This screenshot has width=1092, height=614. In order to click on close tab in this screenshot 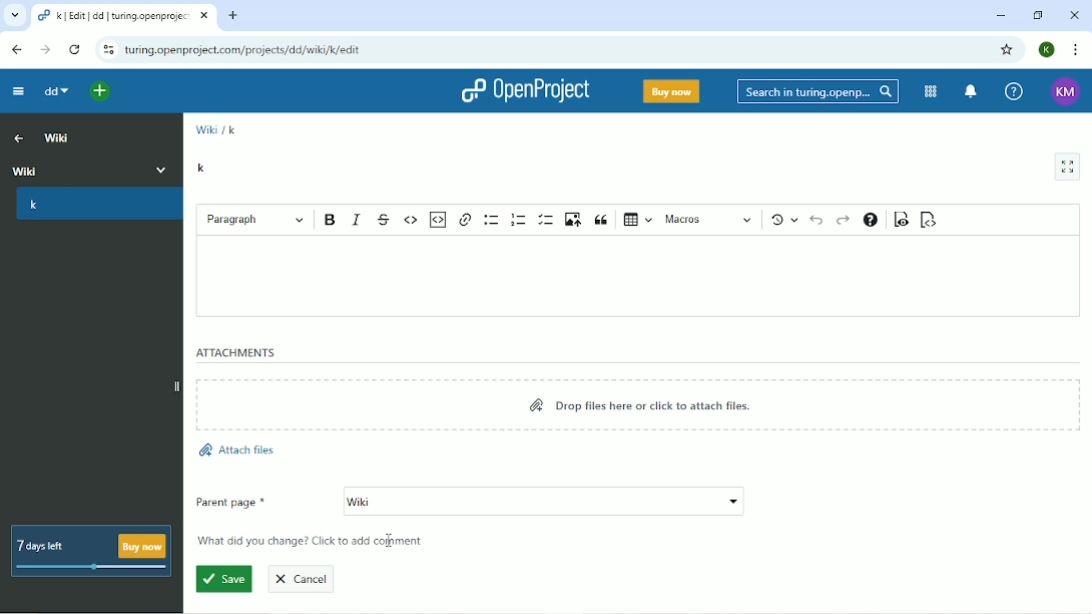, I will do `click(206, 18)`.